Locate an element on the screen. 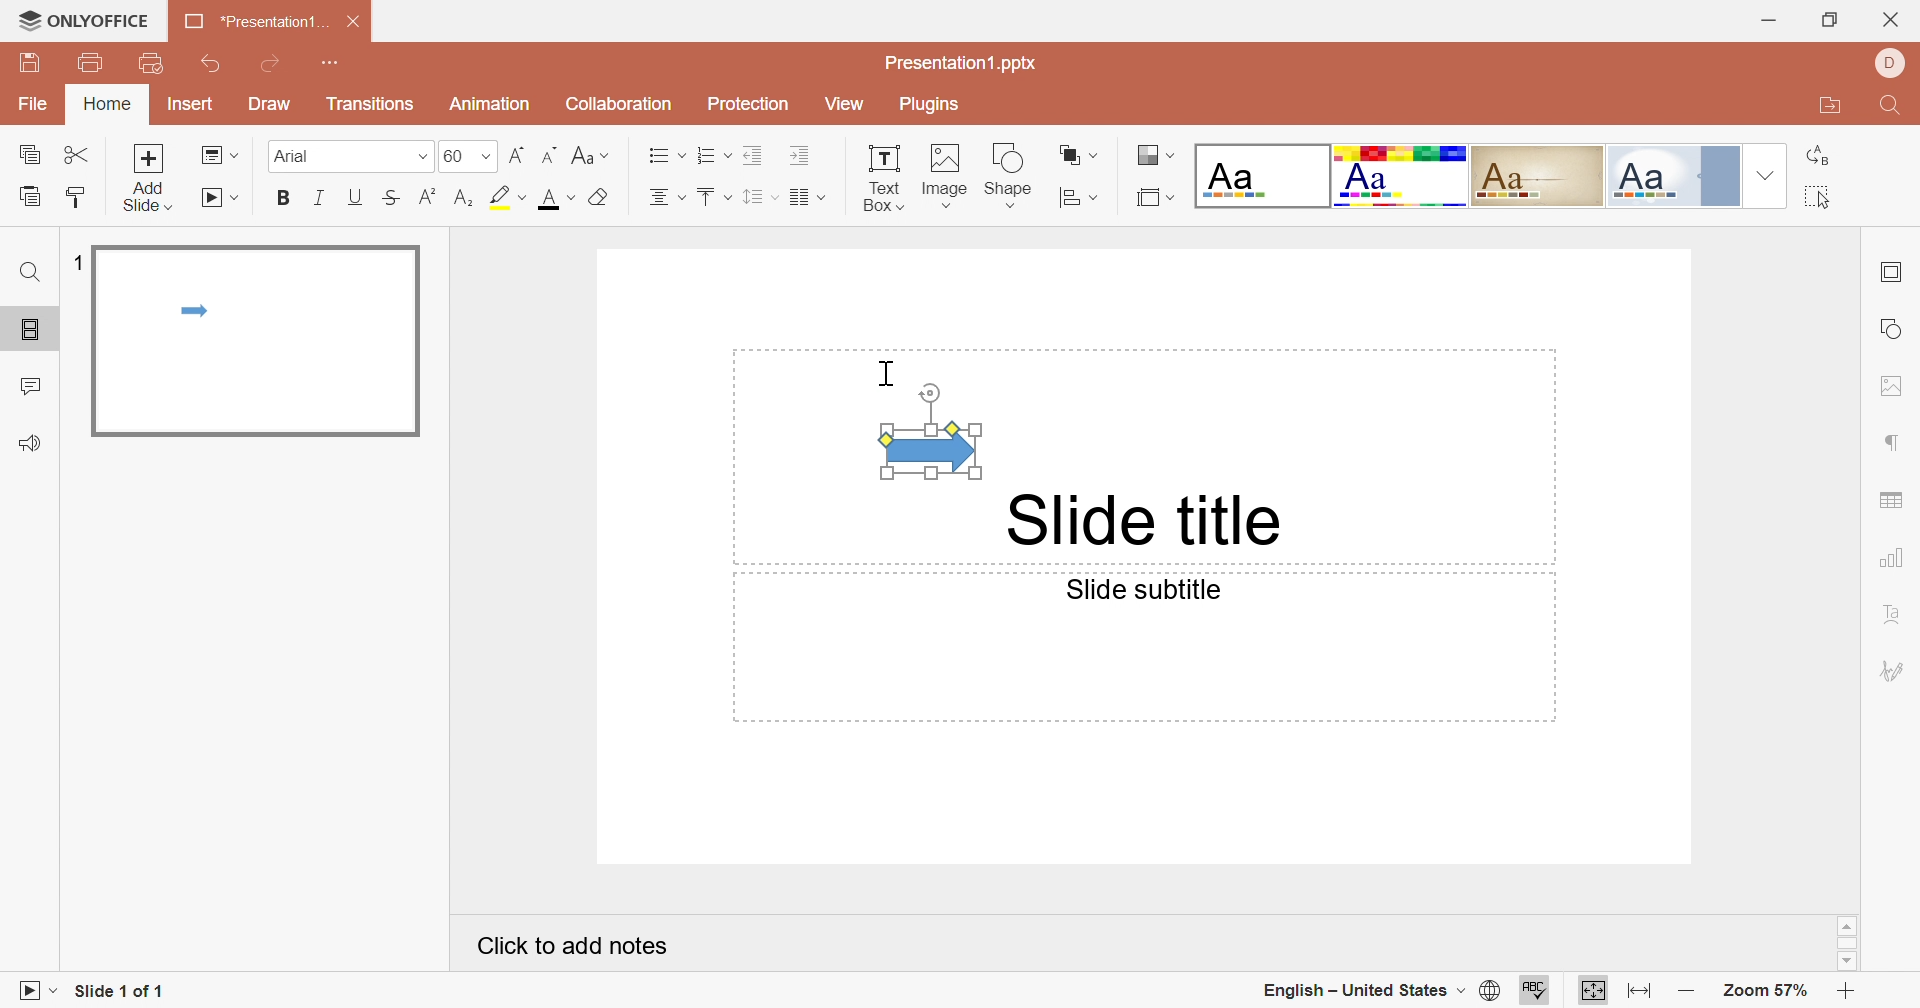  Italic is located at coordinates (318, 197).